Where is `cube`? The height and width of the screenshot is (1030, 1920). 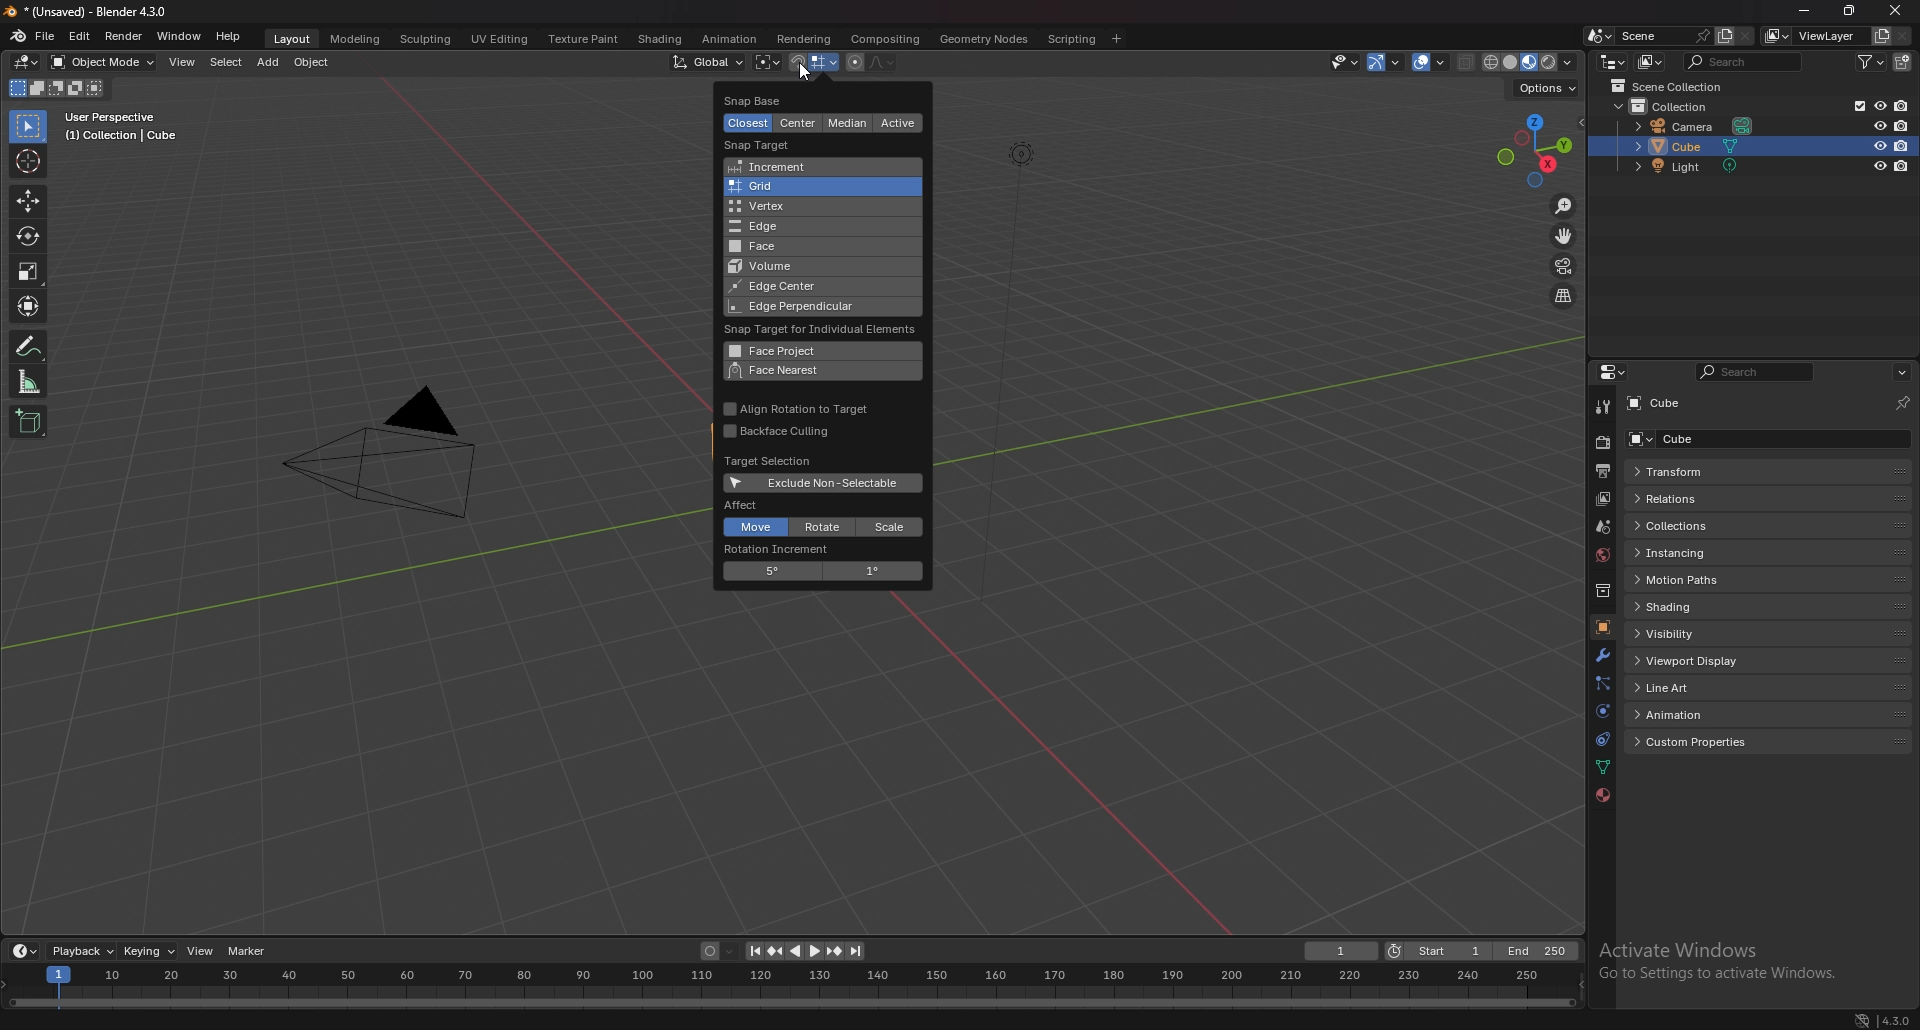
cube is located at coordinates (1670, 404).